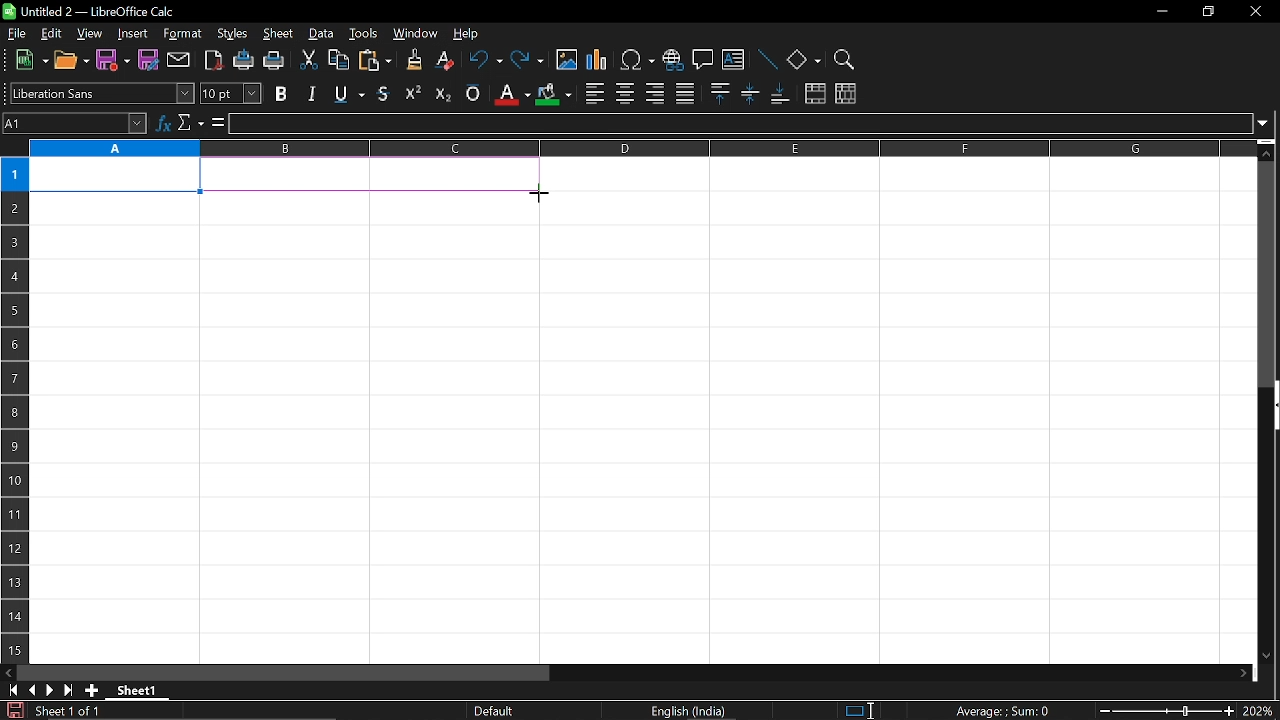 This screenshot has height=720, width=1280. Describe the element at coordinates (48, 690) in the screenshot. I see `next sheet` at that location.